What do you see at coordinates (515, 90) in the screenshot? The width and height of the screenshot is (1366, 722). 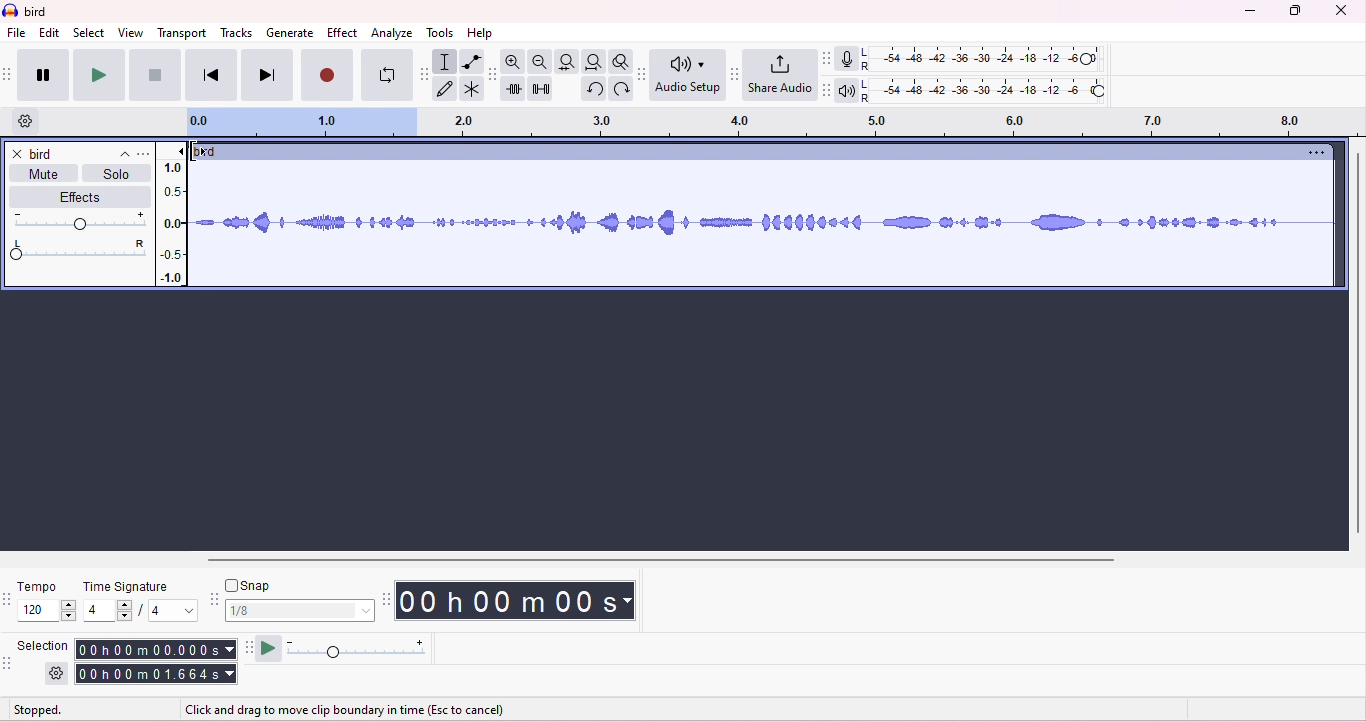 I see `trim outside selection` at bounding box center [515, 90].